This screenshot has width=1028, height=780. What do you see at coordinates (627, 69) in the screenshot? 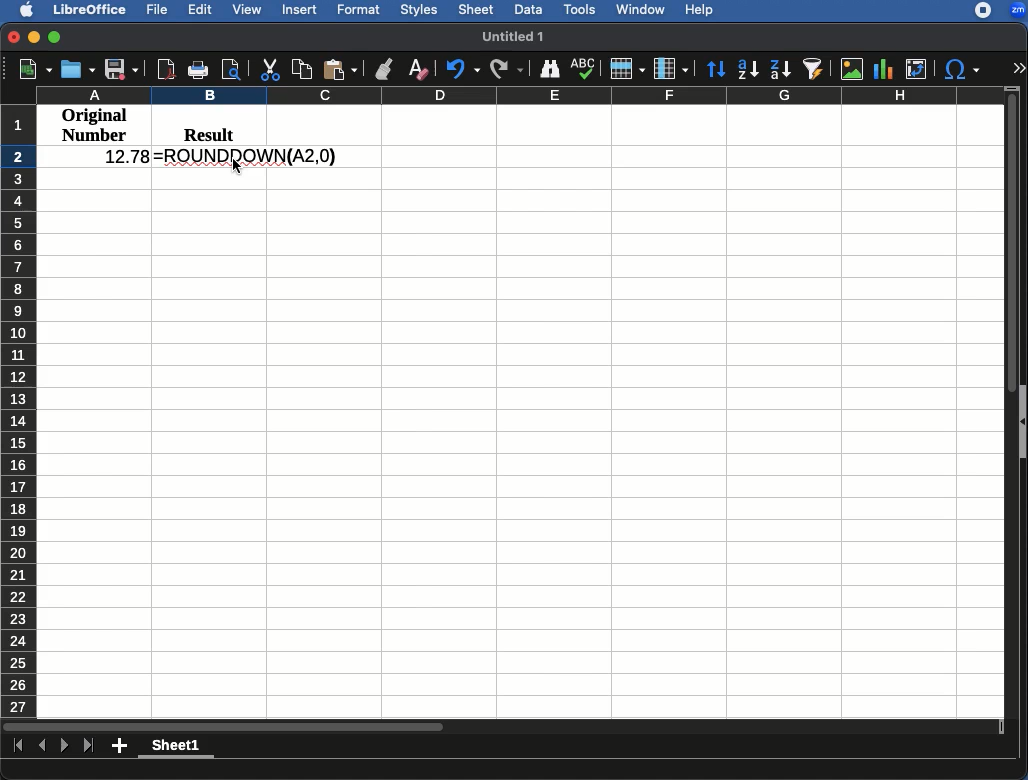
I see `Row` at bounding box center [627, 69].